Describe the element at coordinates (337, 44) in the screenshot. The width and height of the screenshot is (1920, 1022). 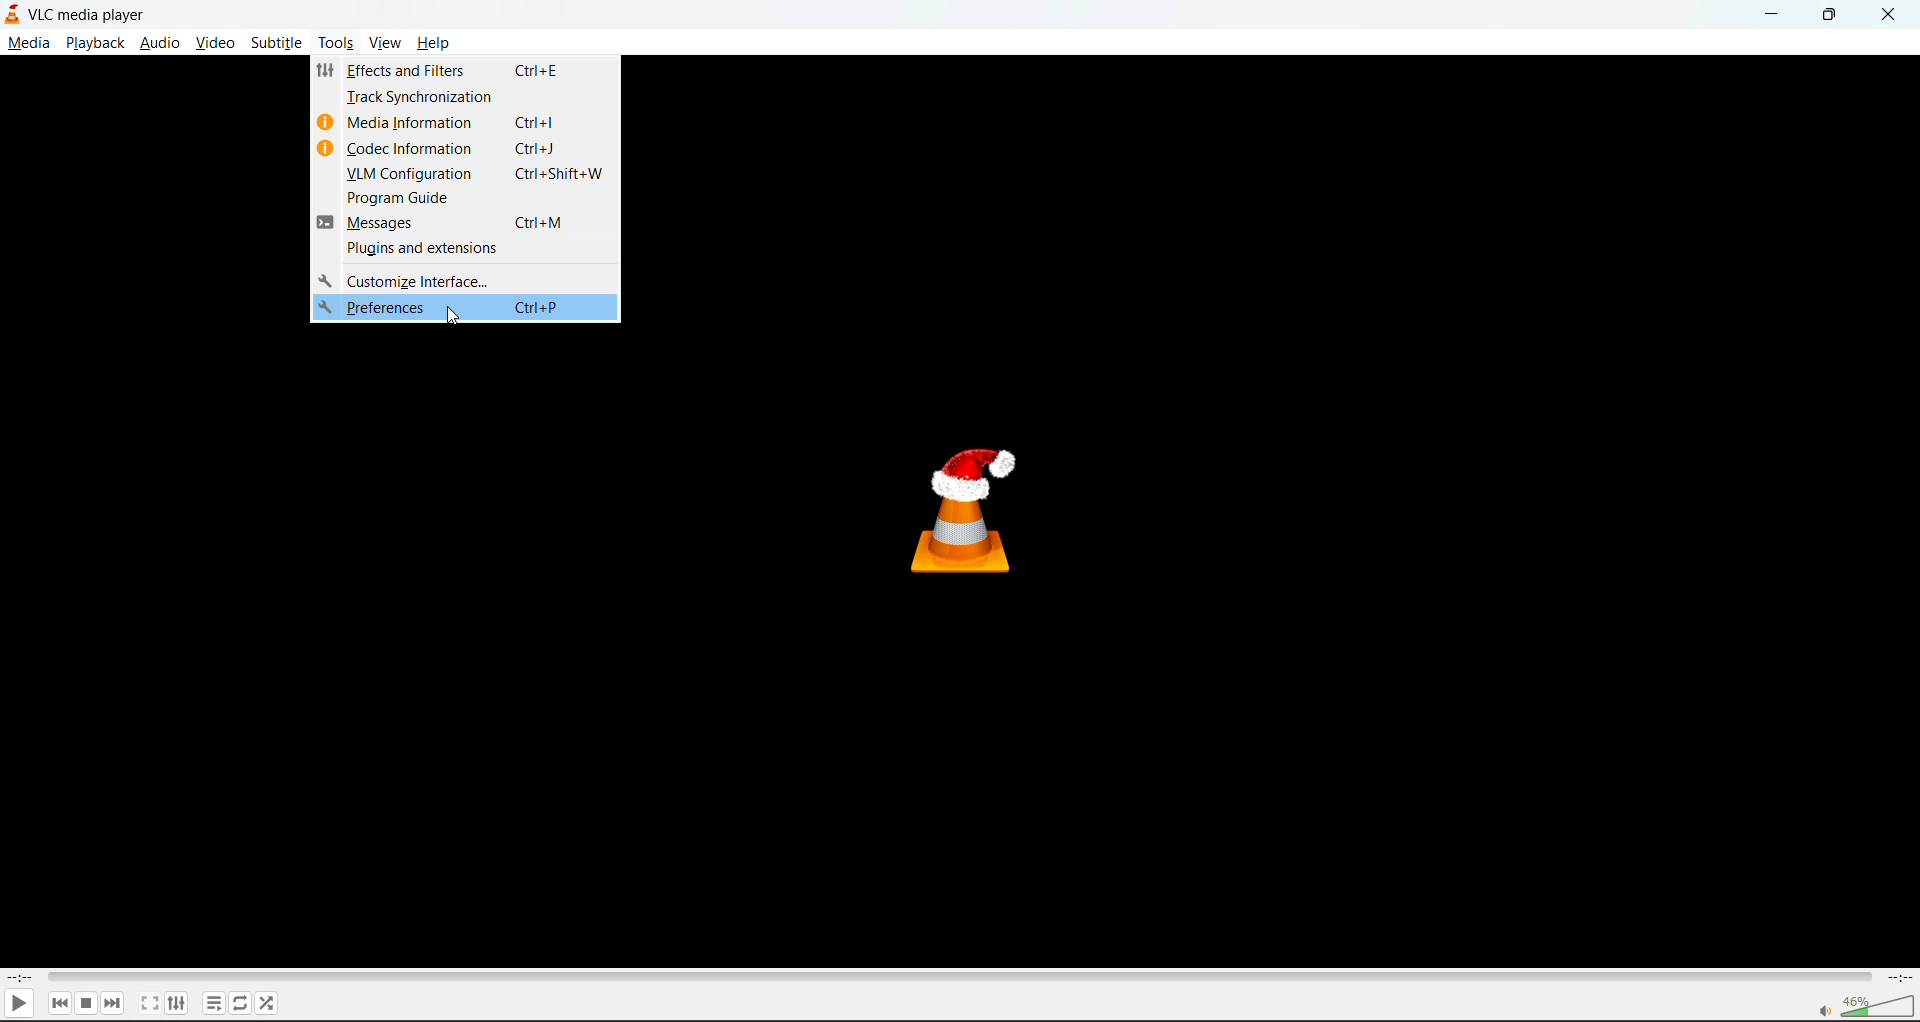
I see `tools` at that location.